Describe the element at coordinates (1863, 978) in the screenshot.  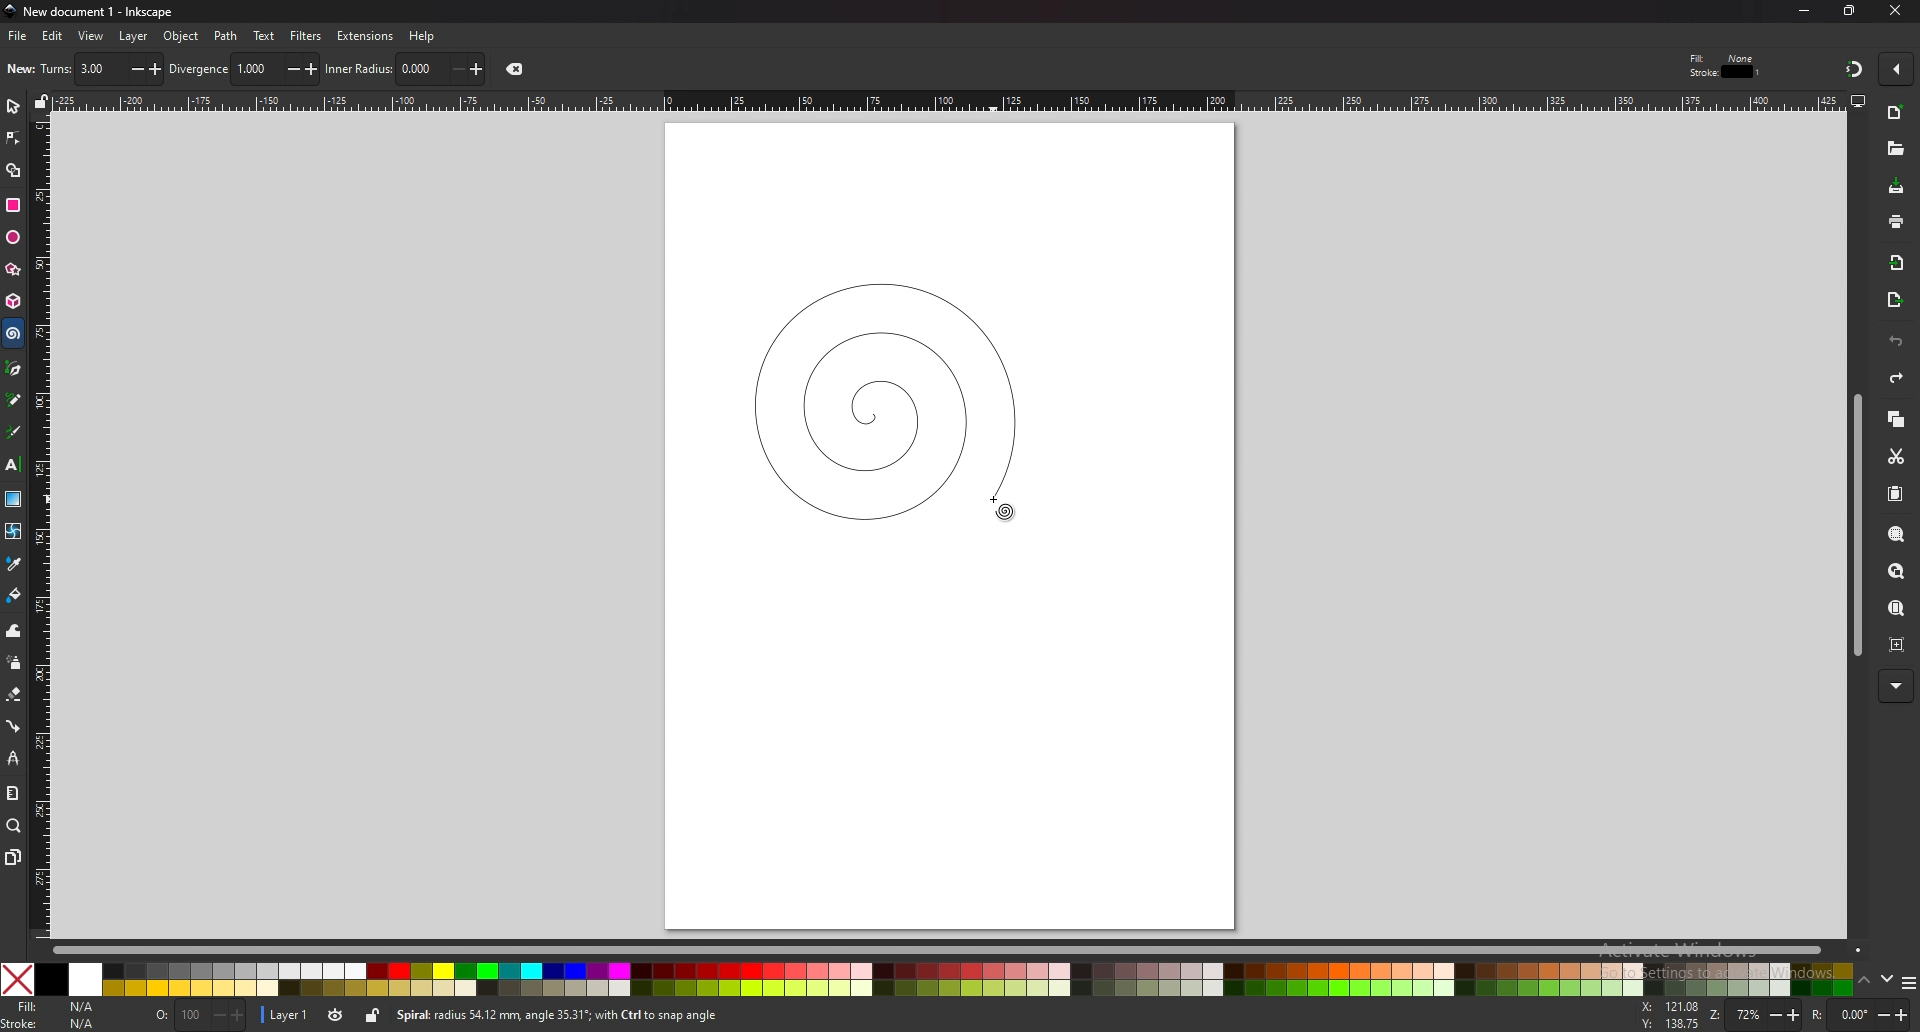
I see `up` at that location.